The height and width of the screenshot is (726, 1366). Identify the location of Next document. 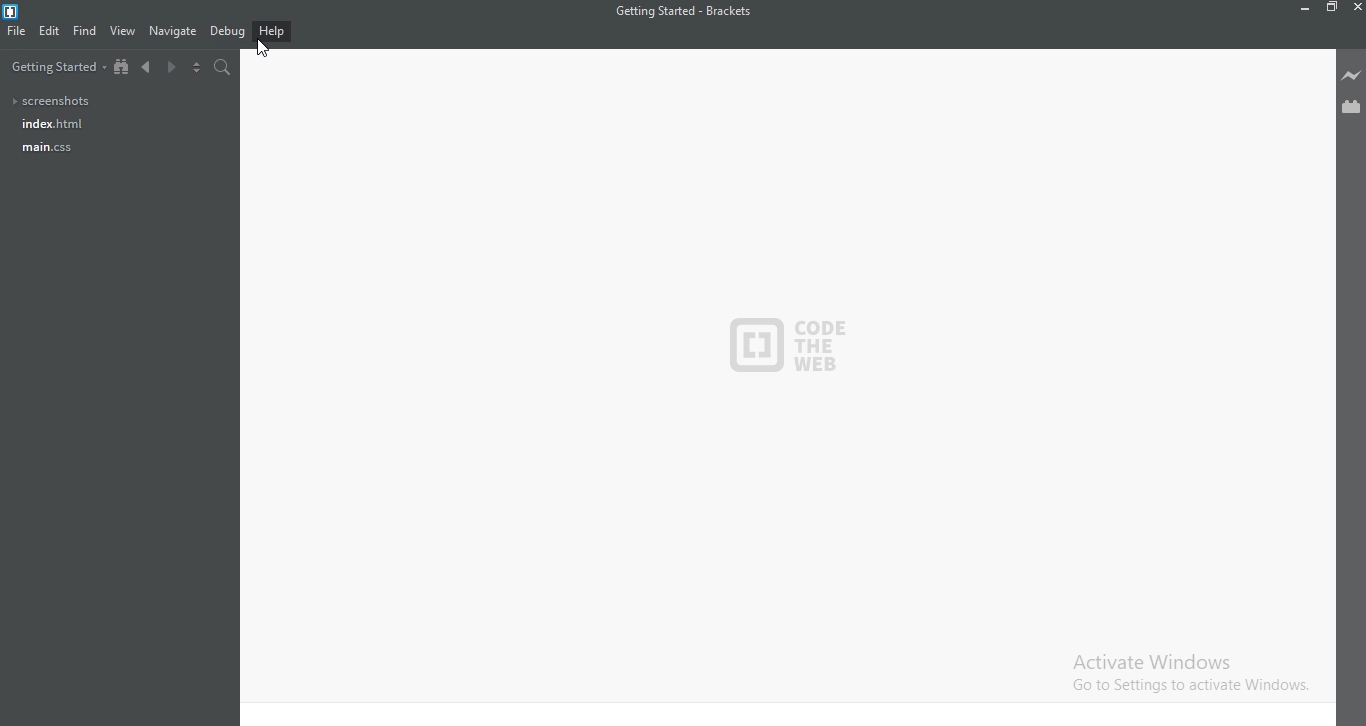
(173, 68).